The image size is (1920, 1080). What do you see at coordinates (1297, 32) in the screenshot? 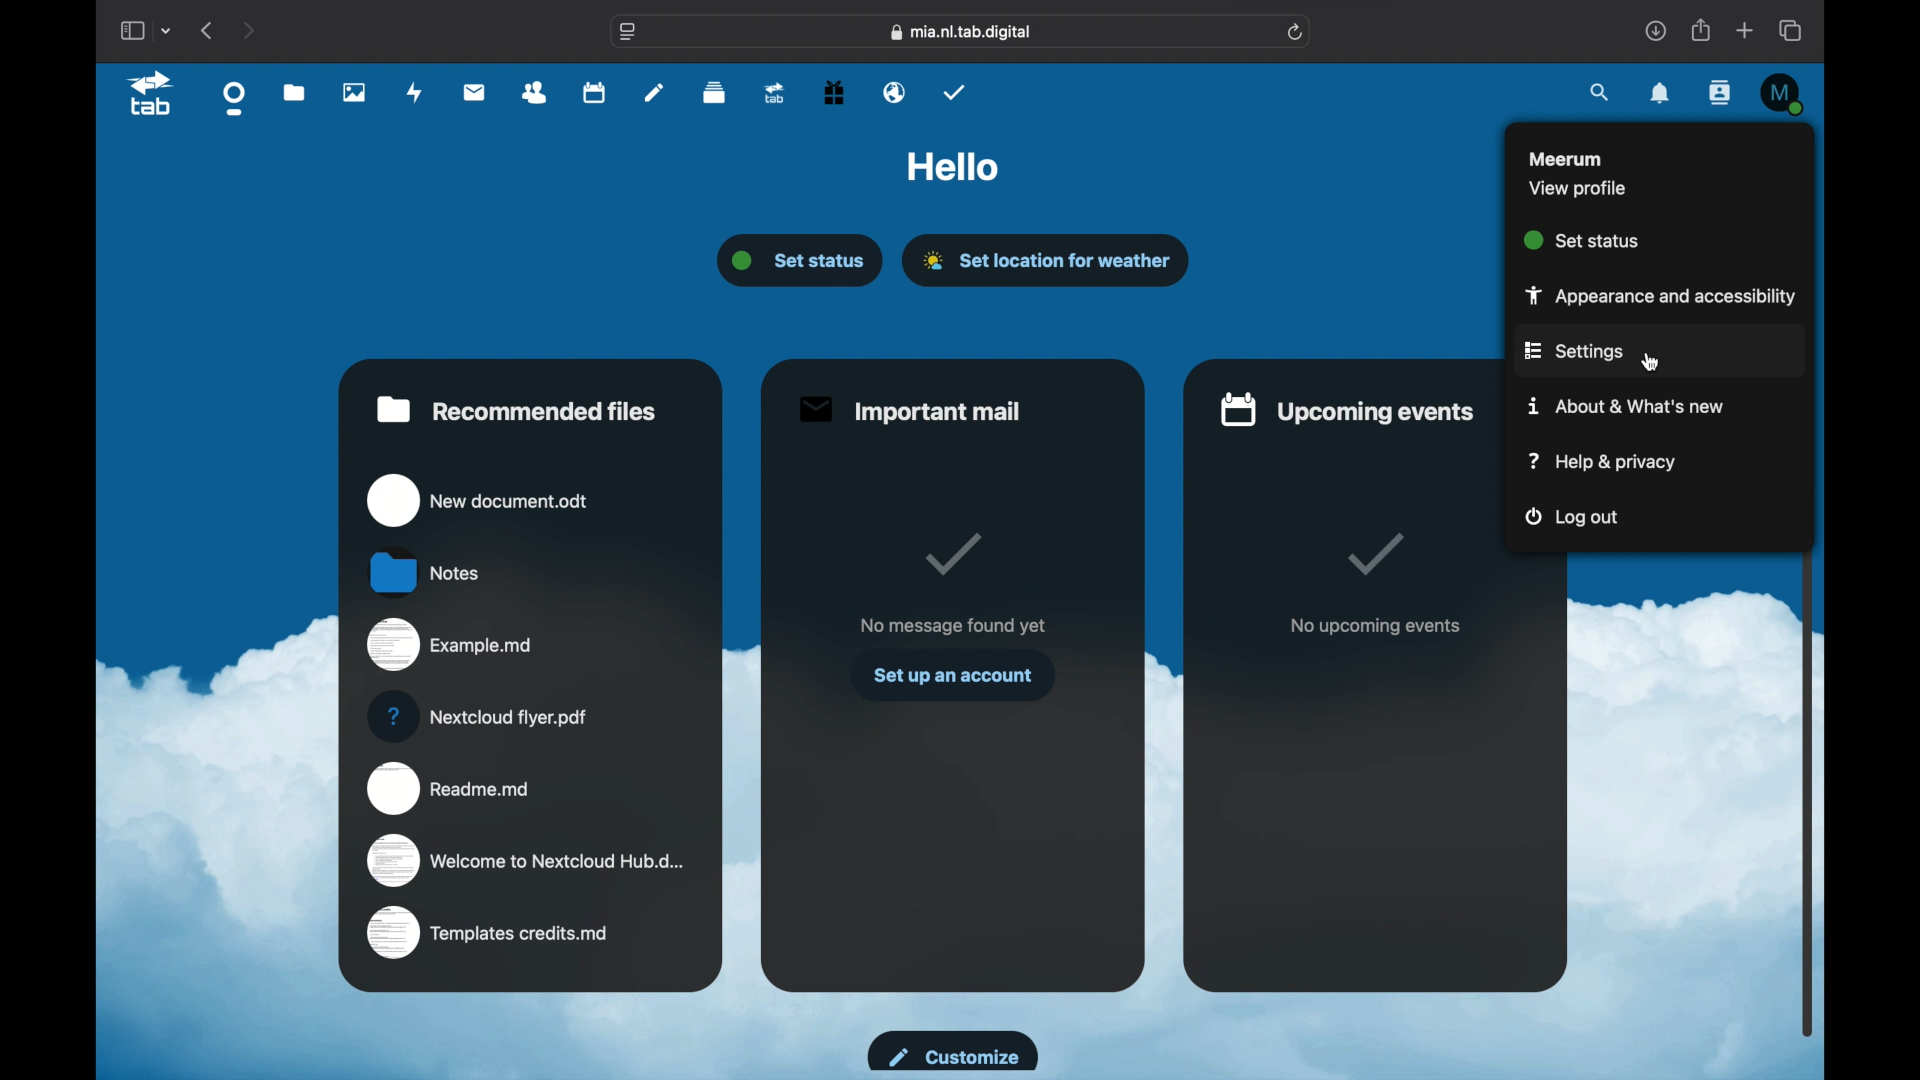
I see `refresh` at bounding box center [1297, 32].